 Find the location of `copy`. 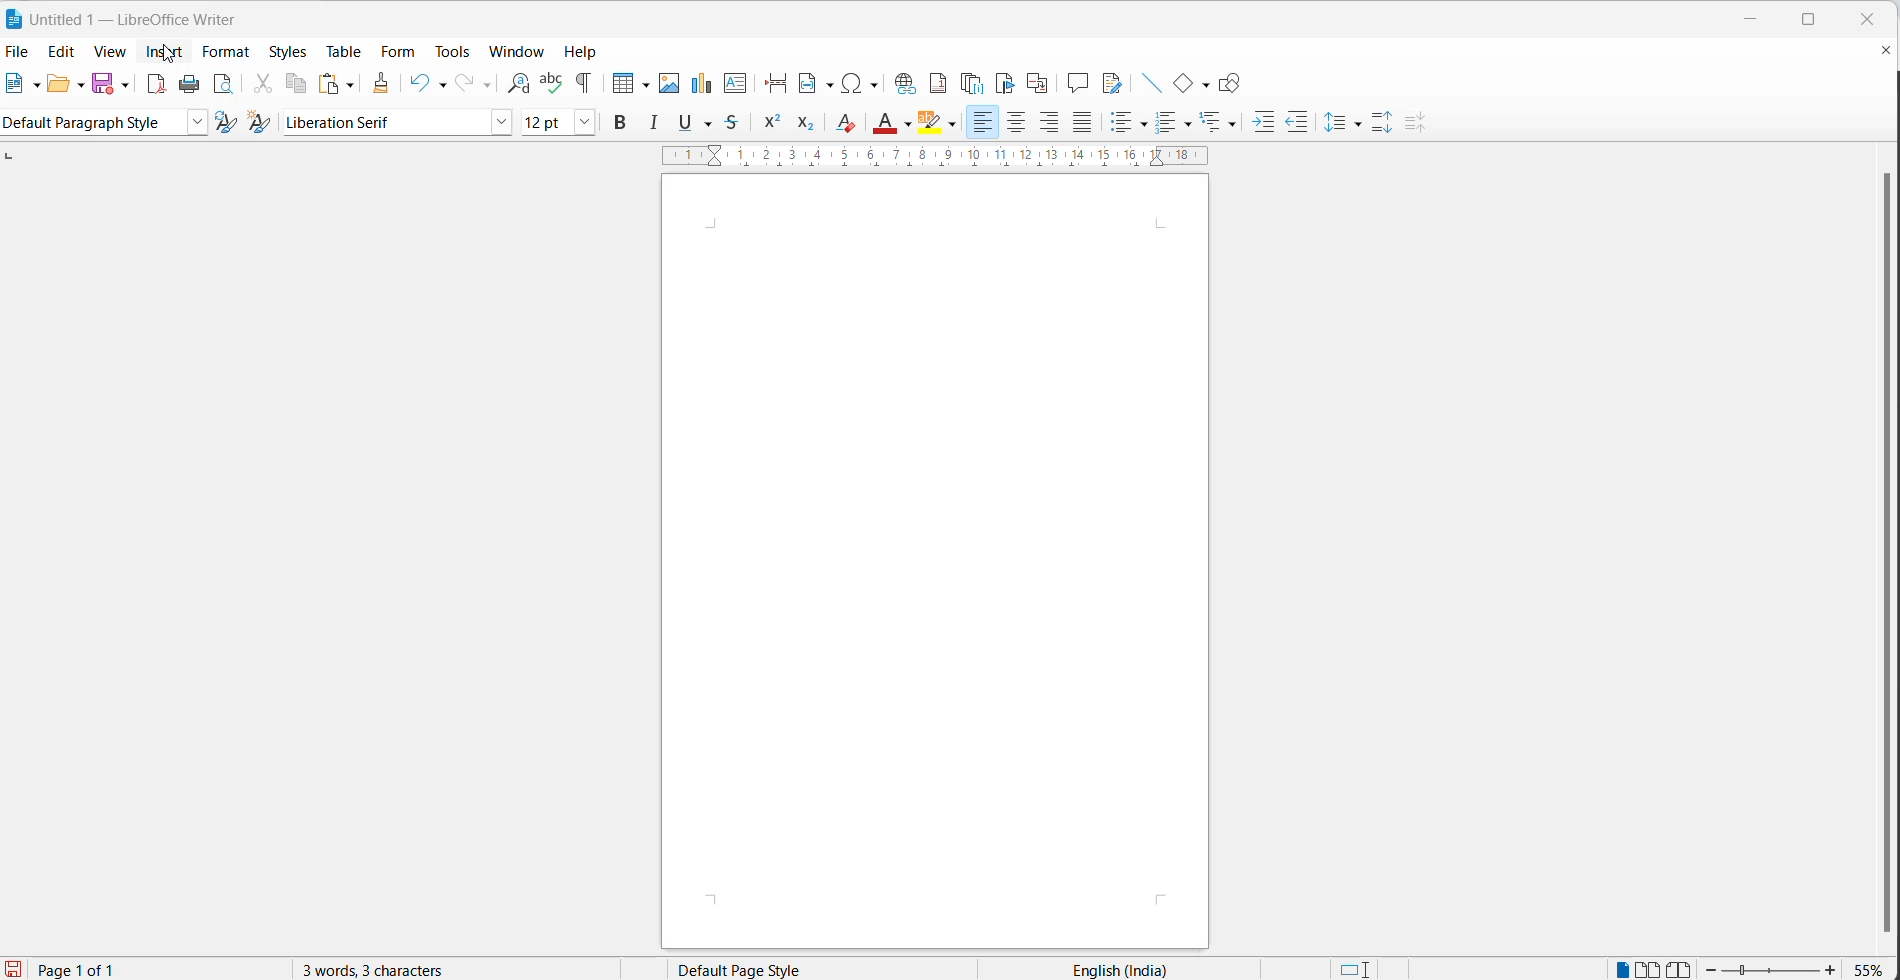

copy is located at coordinates (296, 84).